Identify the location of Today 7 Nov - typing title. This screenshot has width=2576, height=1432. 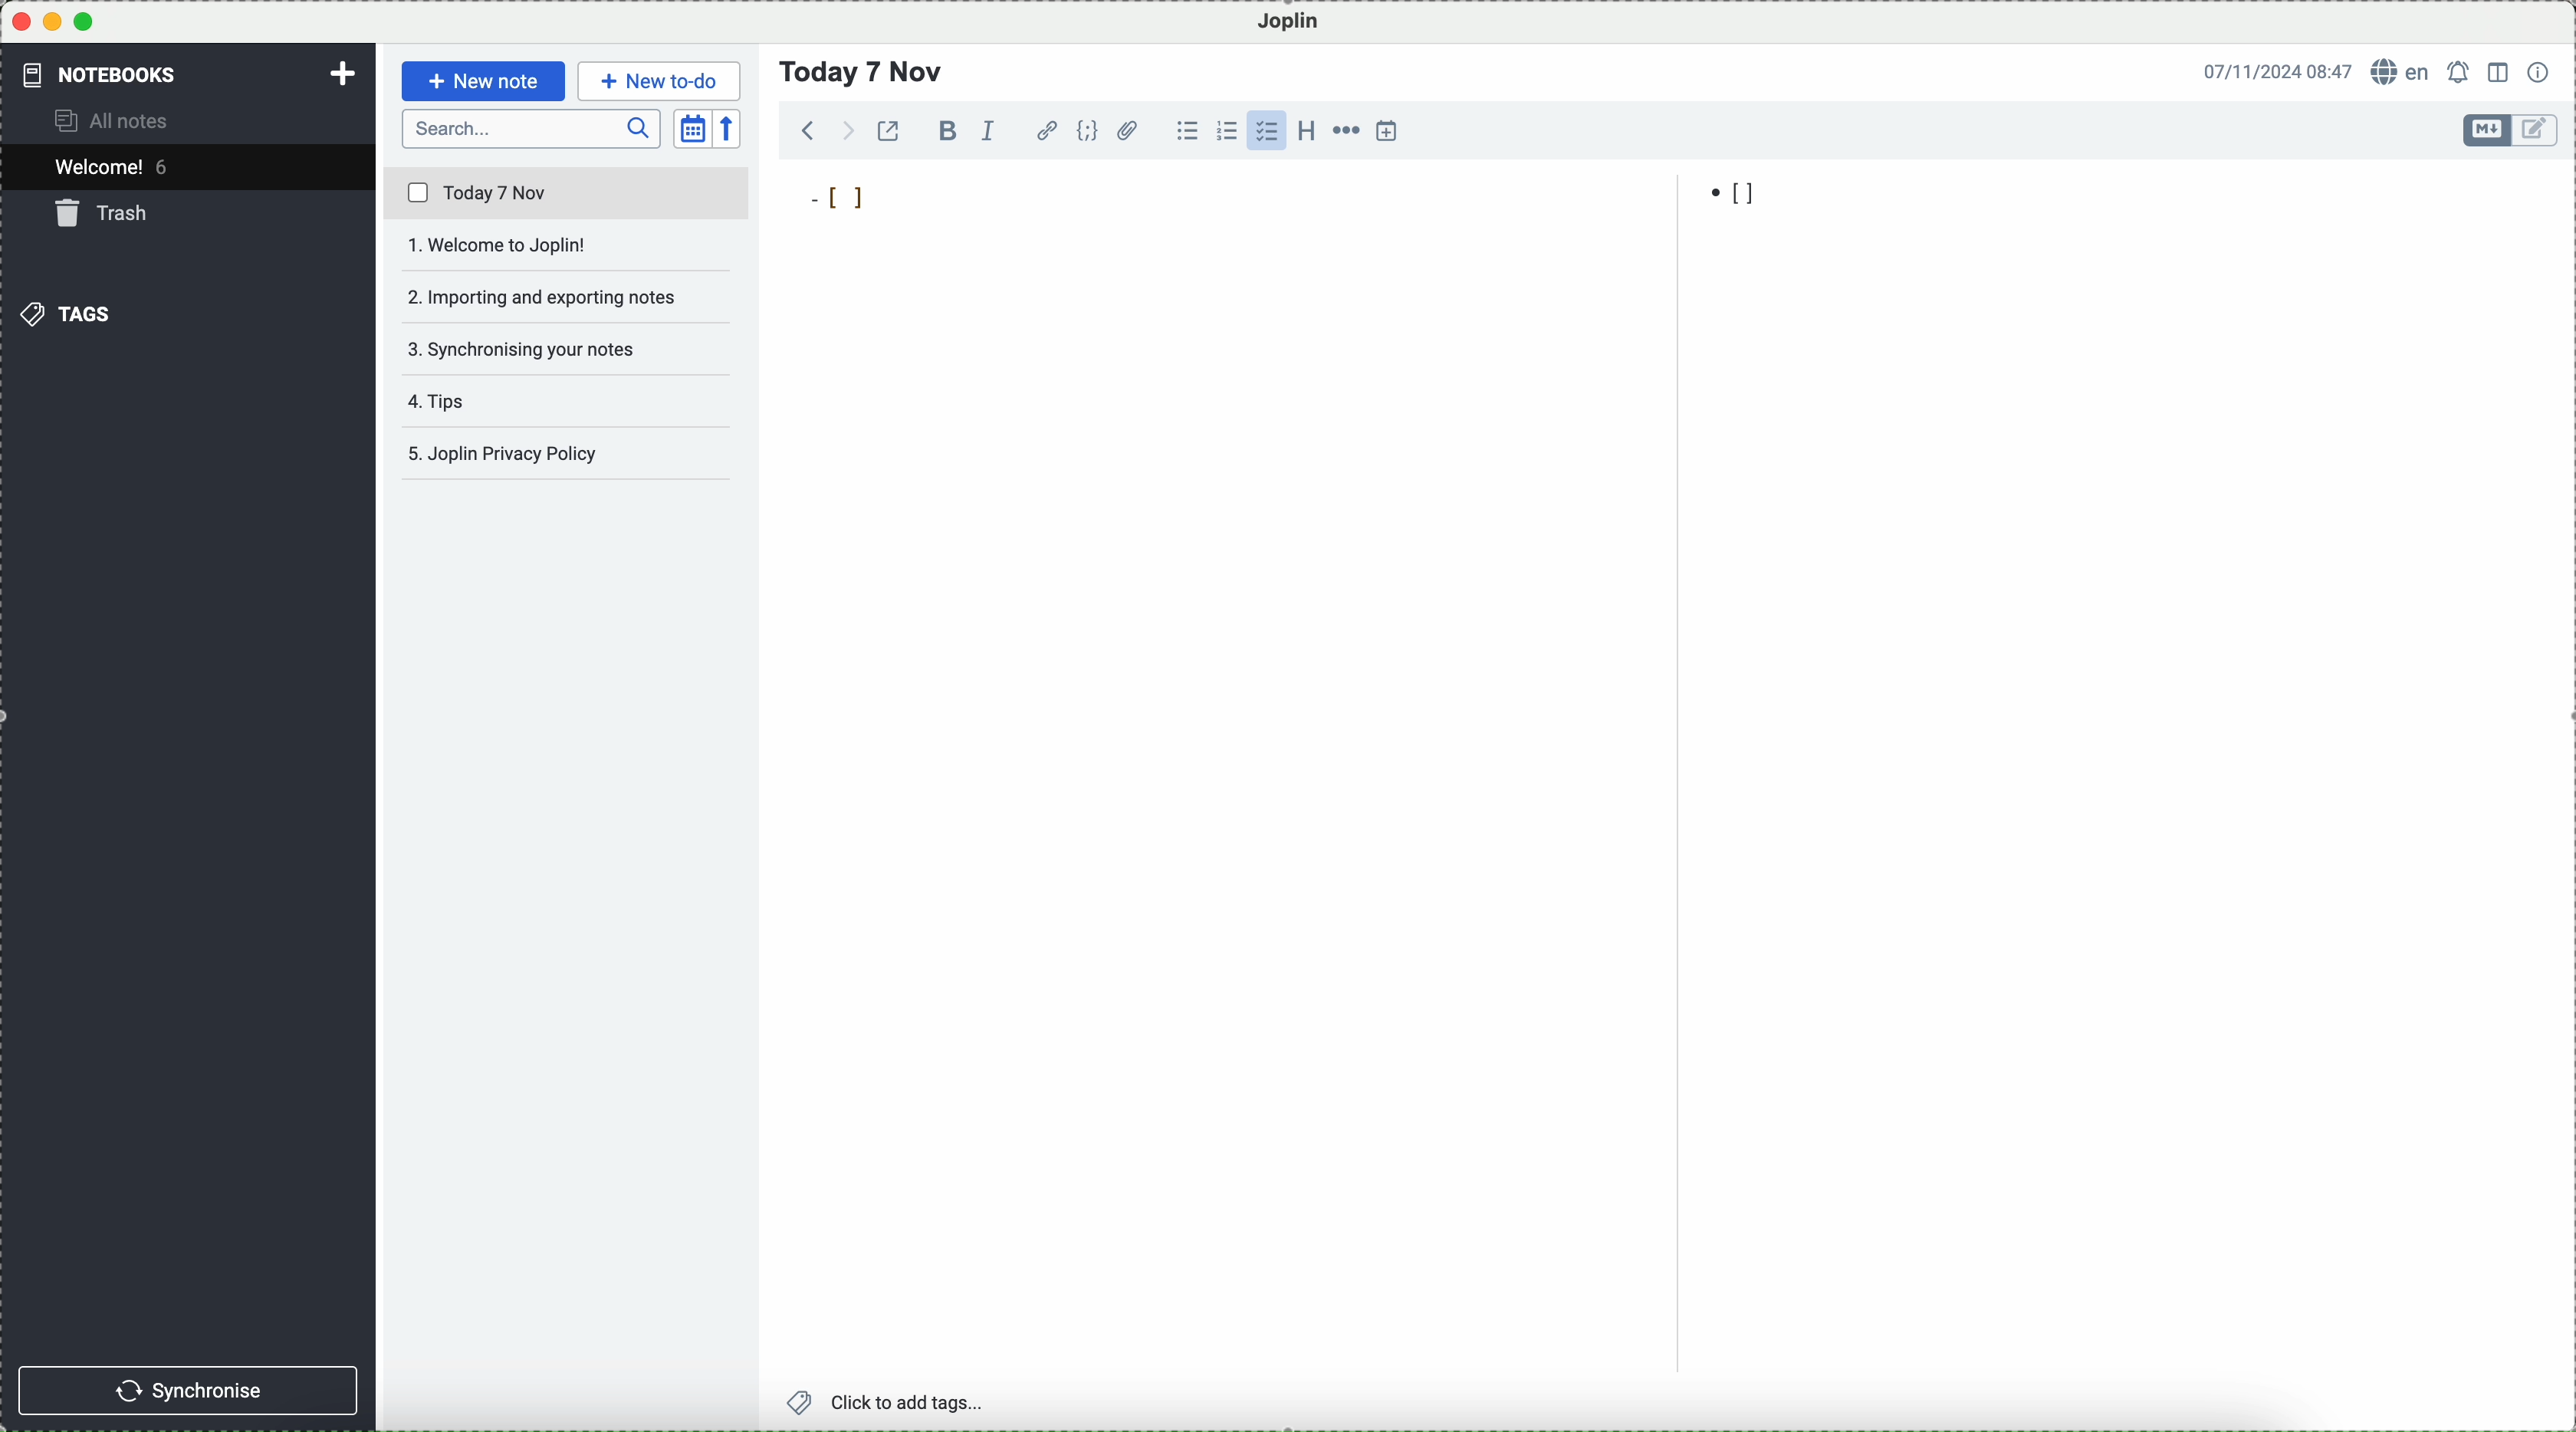
(863, 72).